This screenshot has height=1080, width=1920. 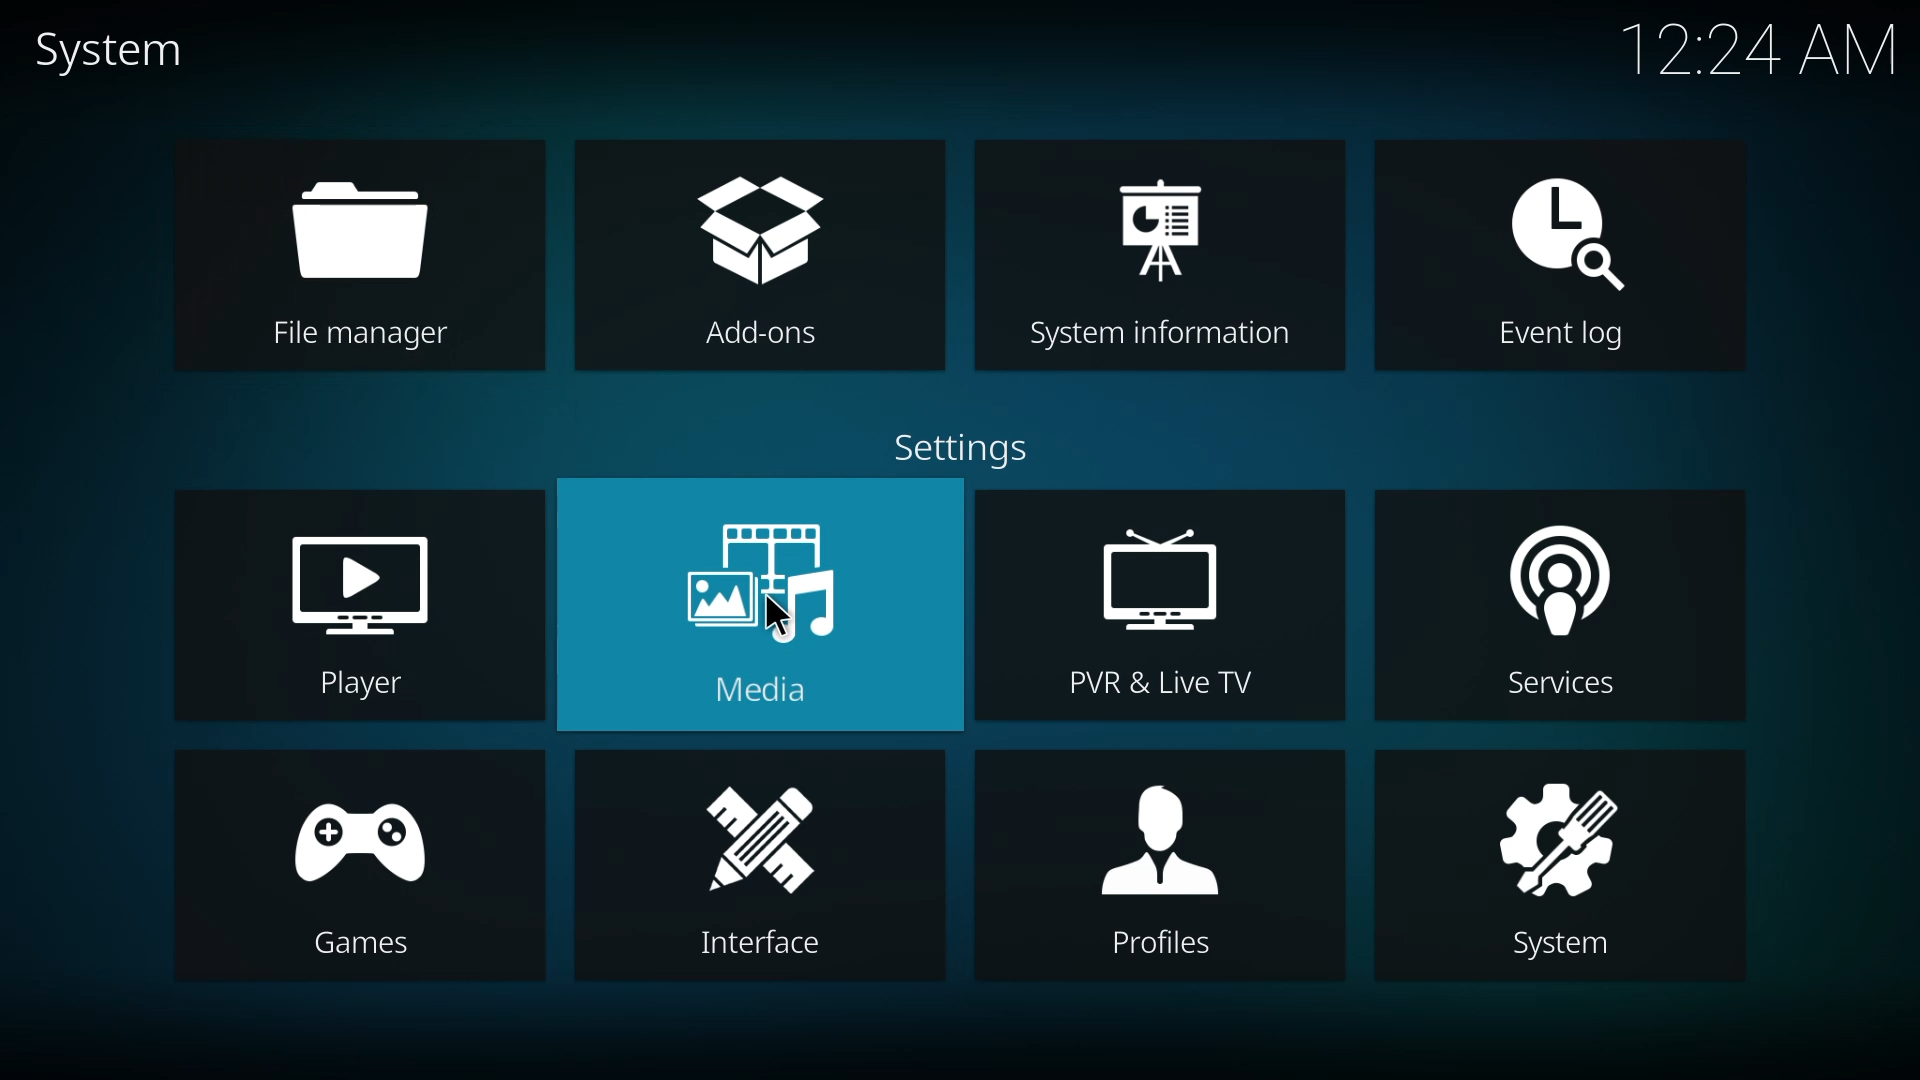 What do you see at coordinates (1159, 260) in the screenshot?
I see `system information` at bounding box center [1159, 260].